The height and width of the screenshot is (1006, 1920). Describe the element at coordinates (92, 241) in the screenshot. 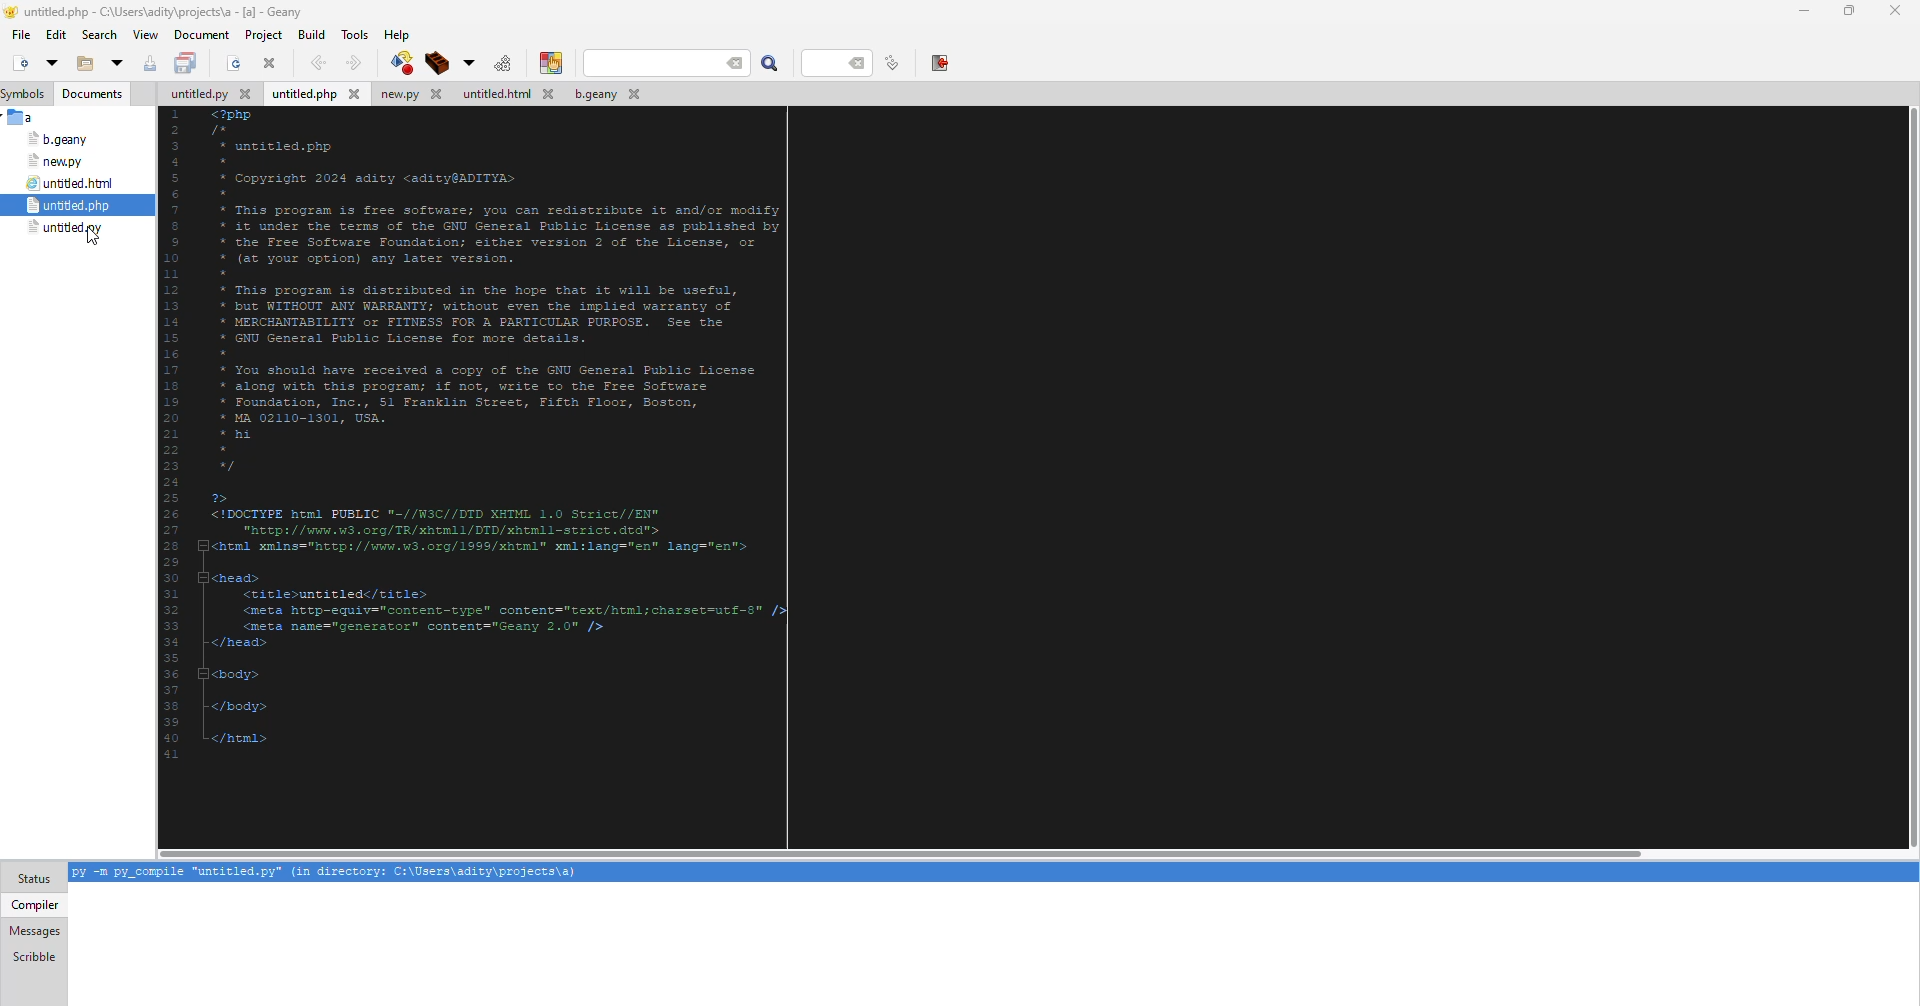

I see `cursor` at that location.